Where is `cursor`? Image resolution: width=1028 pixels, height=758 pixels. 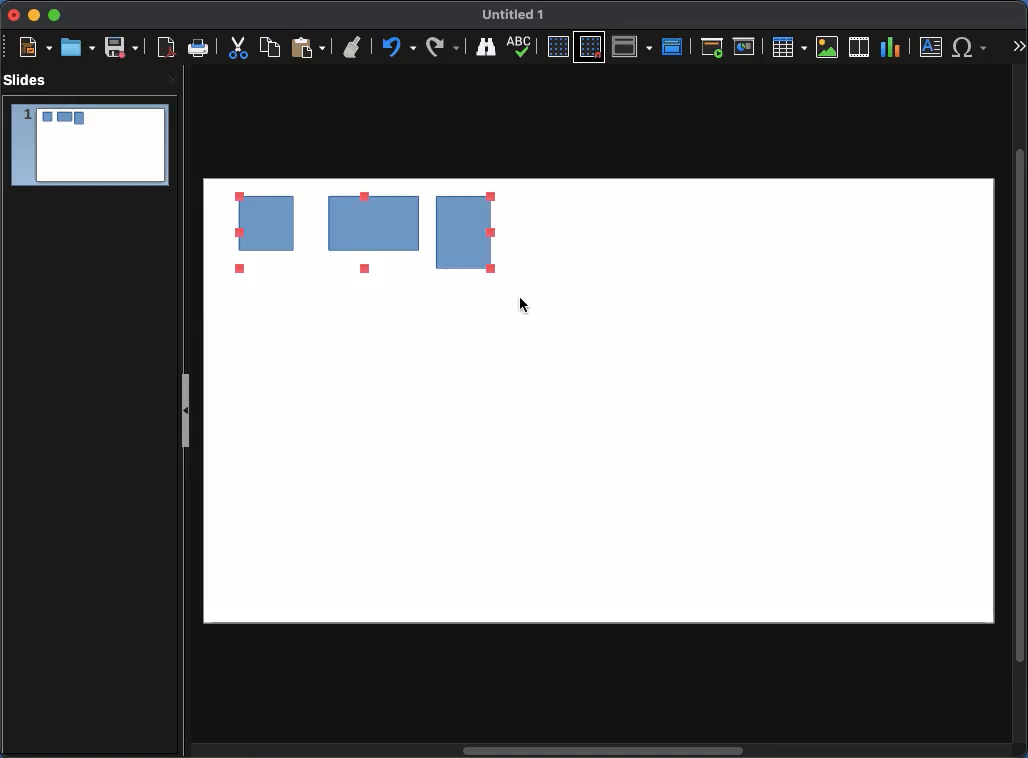 cursor is located at coordinates (525, 305).